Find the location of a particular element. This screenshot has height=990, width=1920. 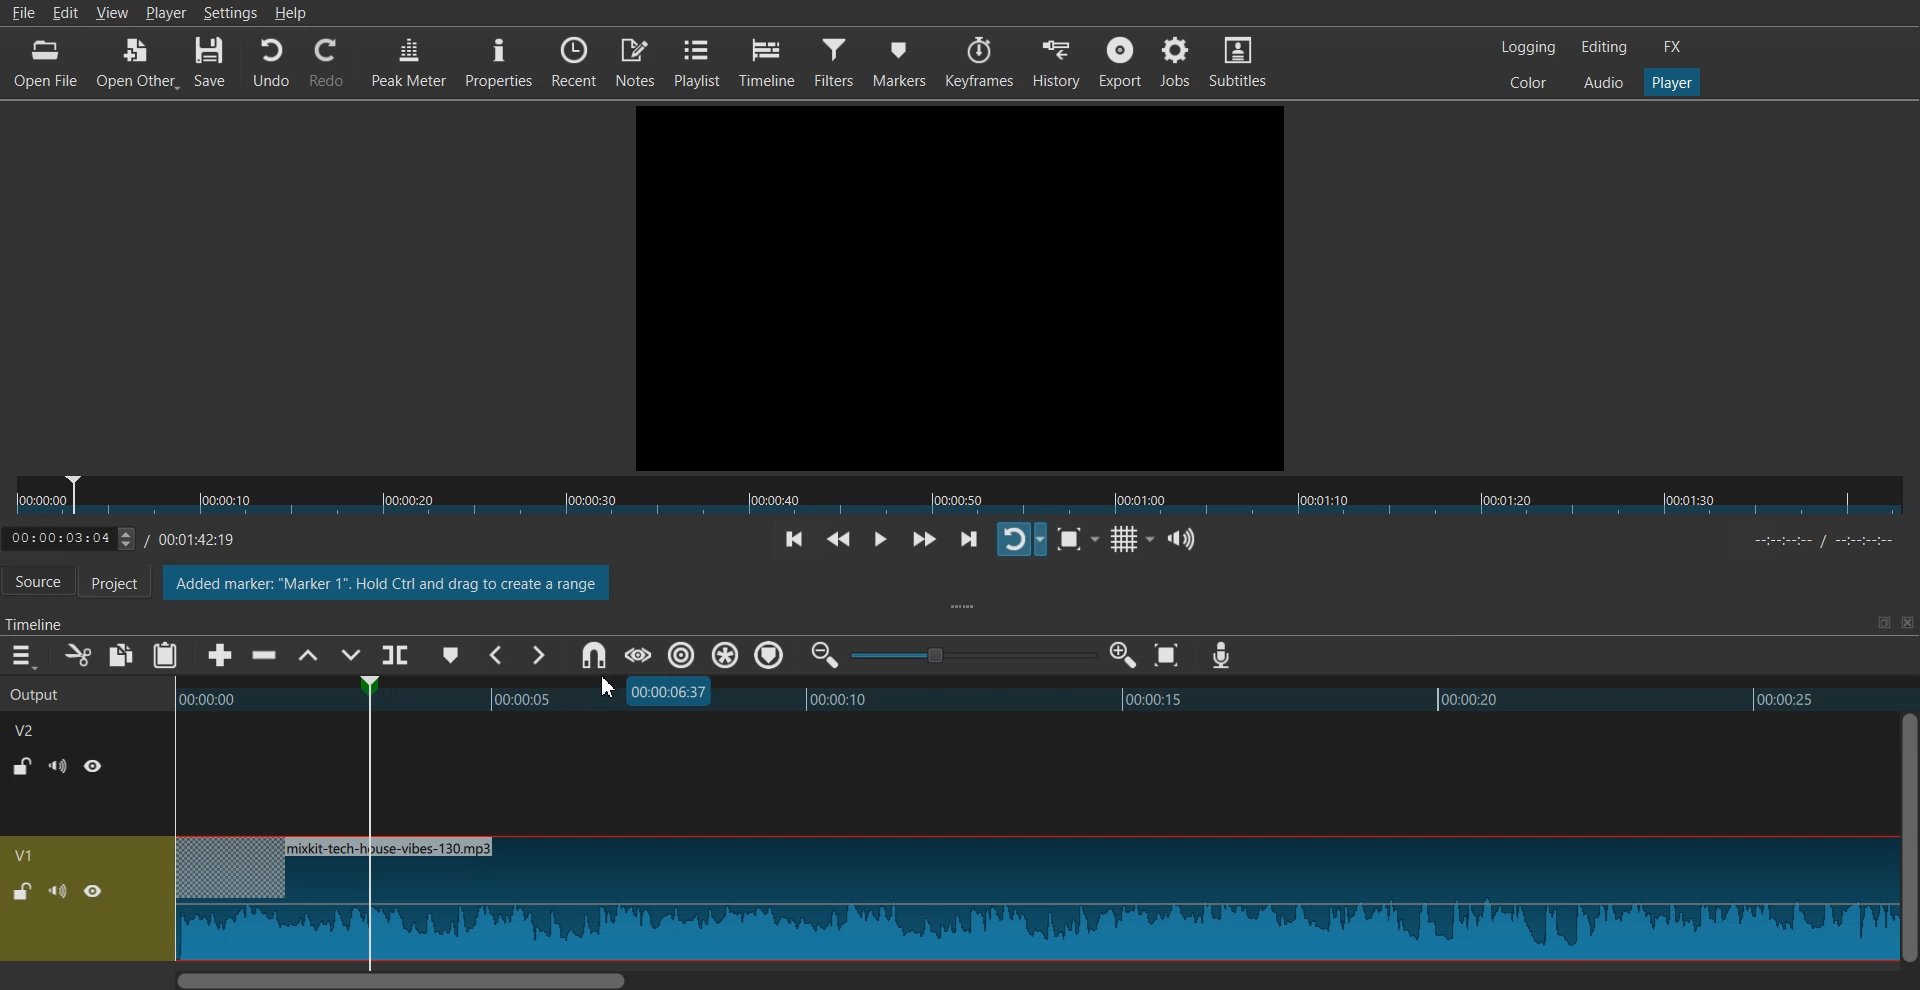

Project is located at coordinates (125, 584).